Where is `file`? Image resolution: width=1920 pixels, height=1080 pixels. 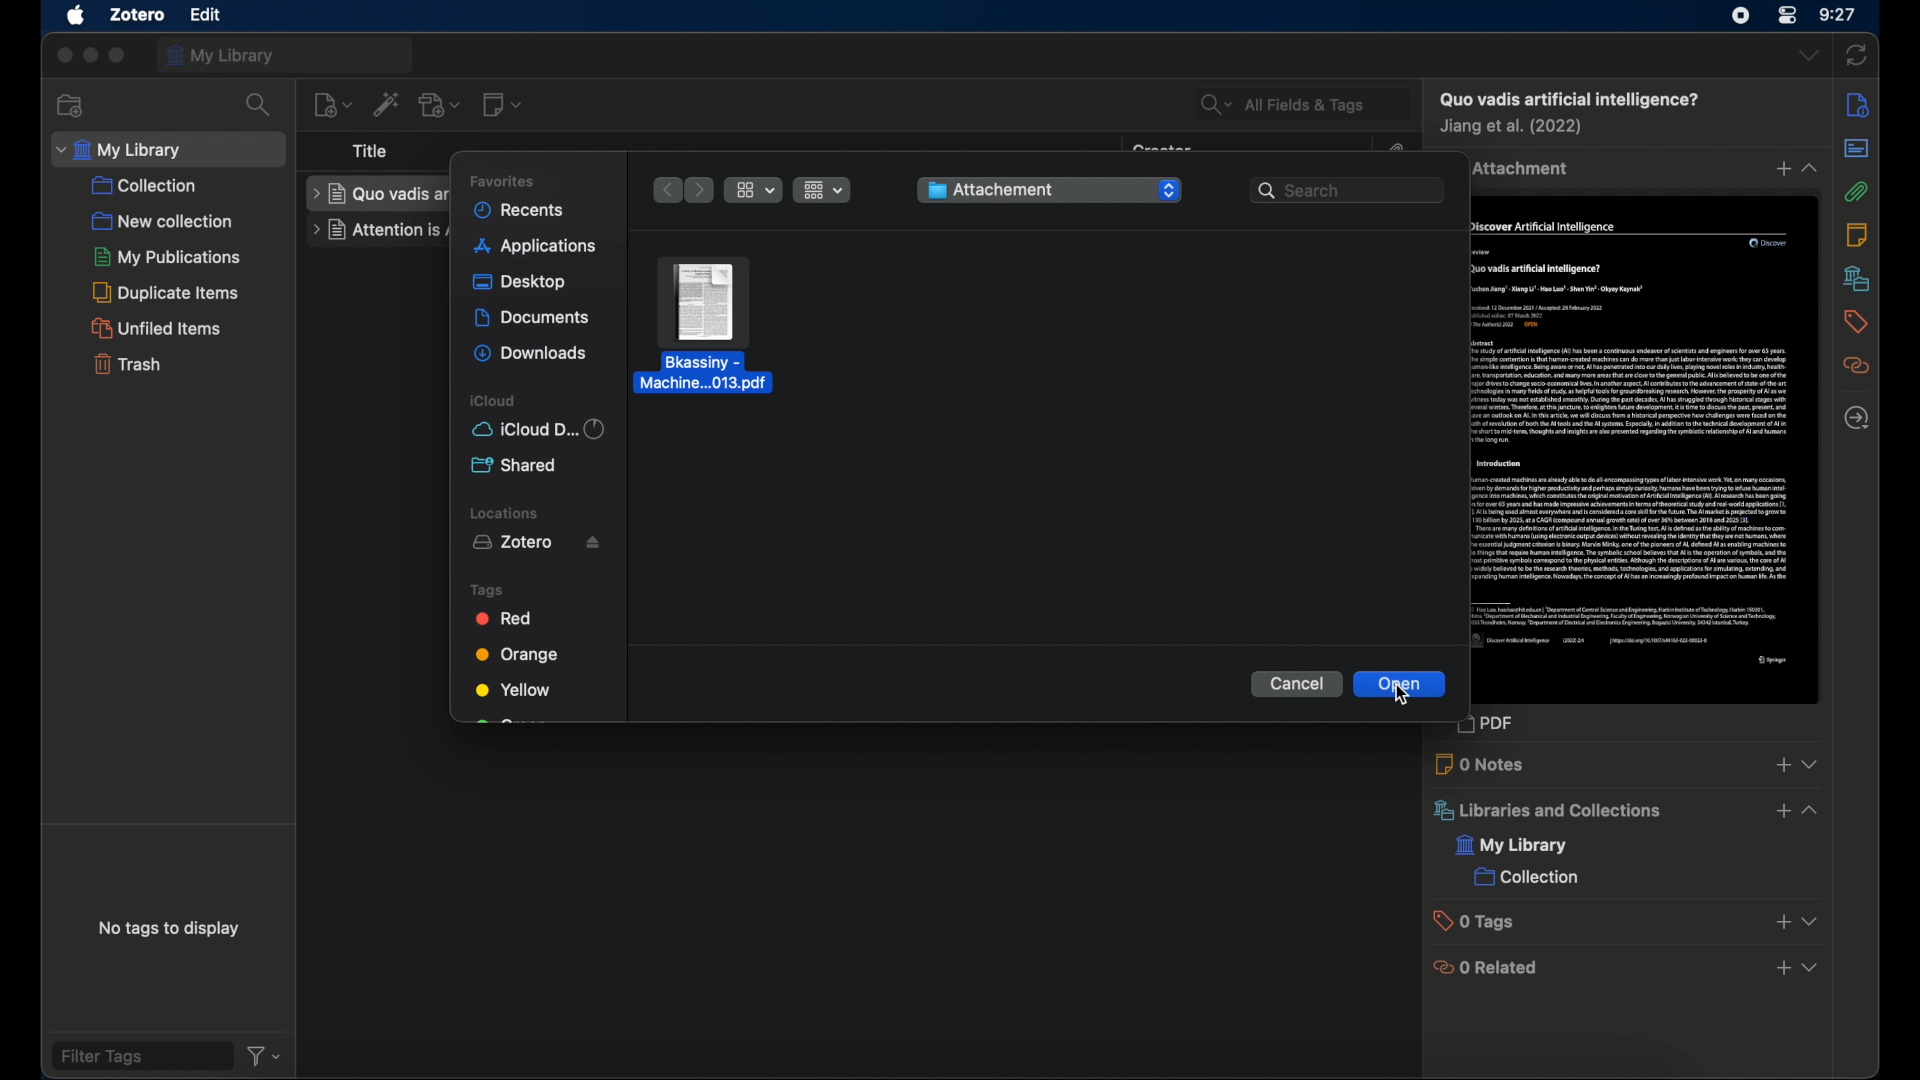
file is located at coordinates (205, 14).